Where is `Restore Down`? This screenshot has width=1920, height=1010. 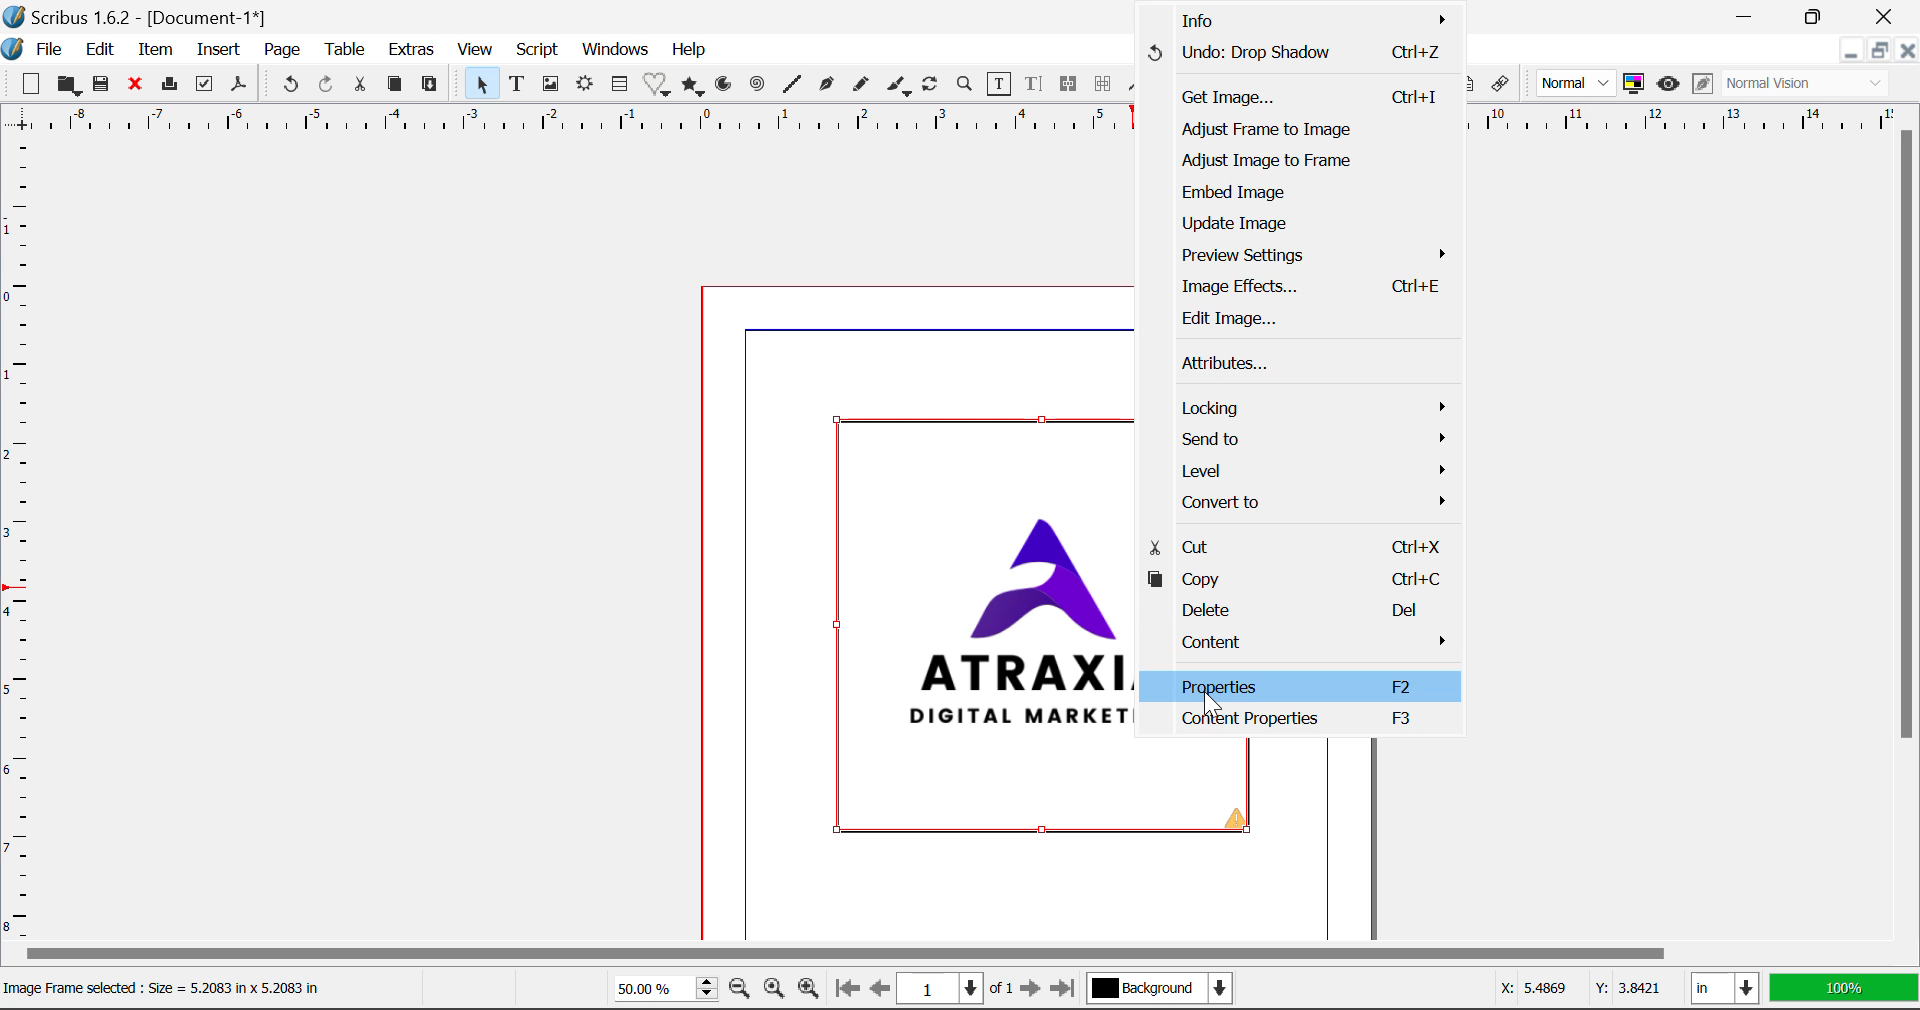
Restore Down is located at coordinates (1752, 14).